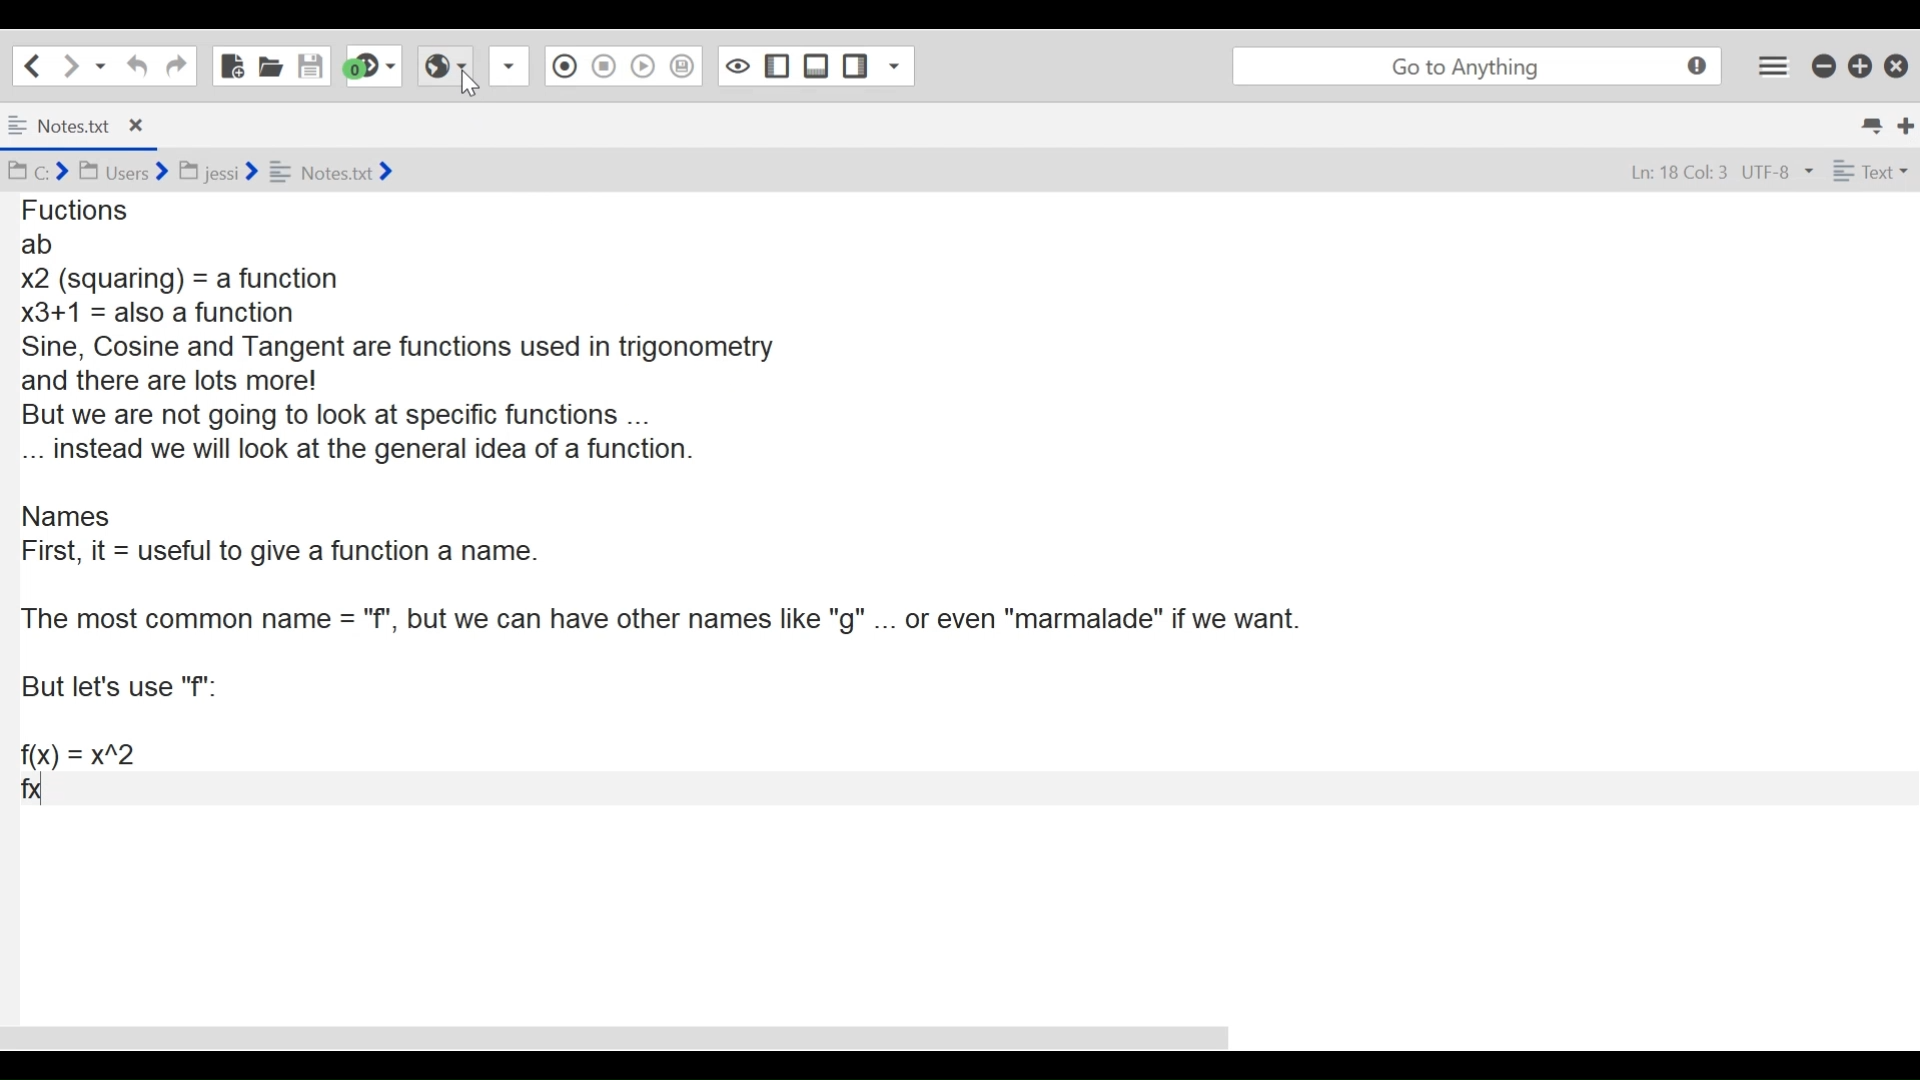  What do you see at coordinates (175, 65) in the screenshot?
I see `Undo the last action` at bounding box center [175, 65].